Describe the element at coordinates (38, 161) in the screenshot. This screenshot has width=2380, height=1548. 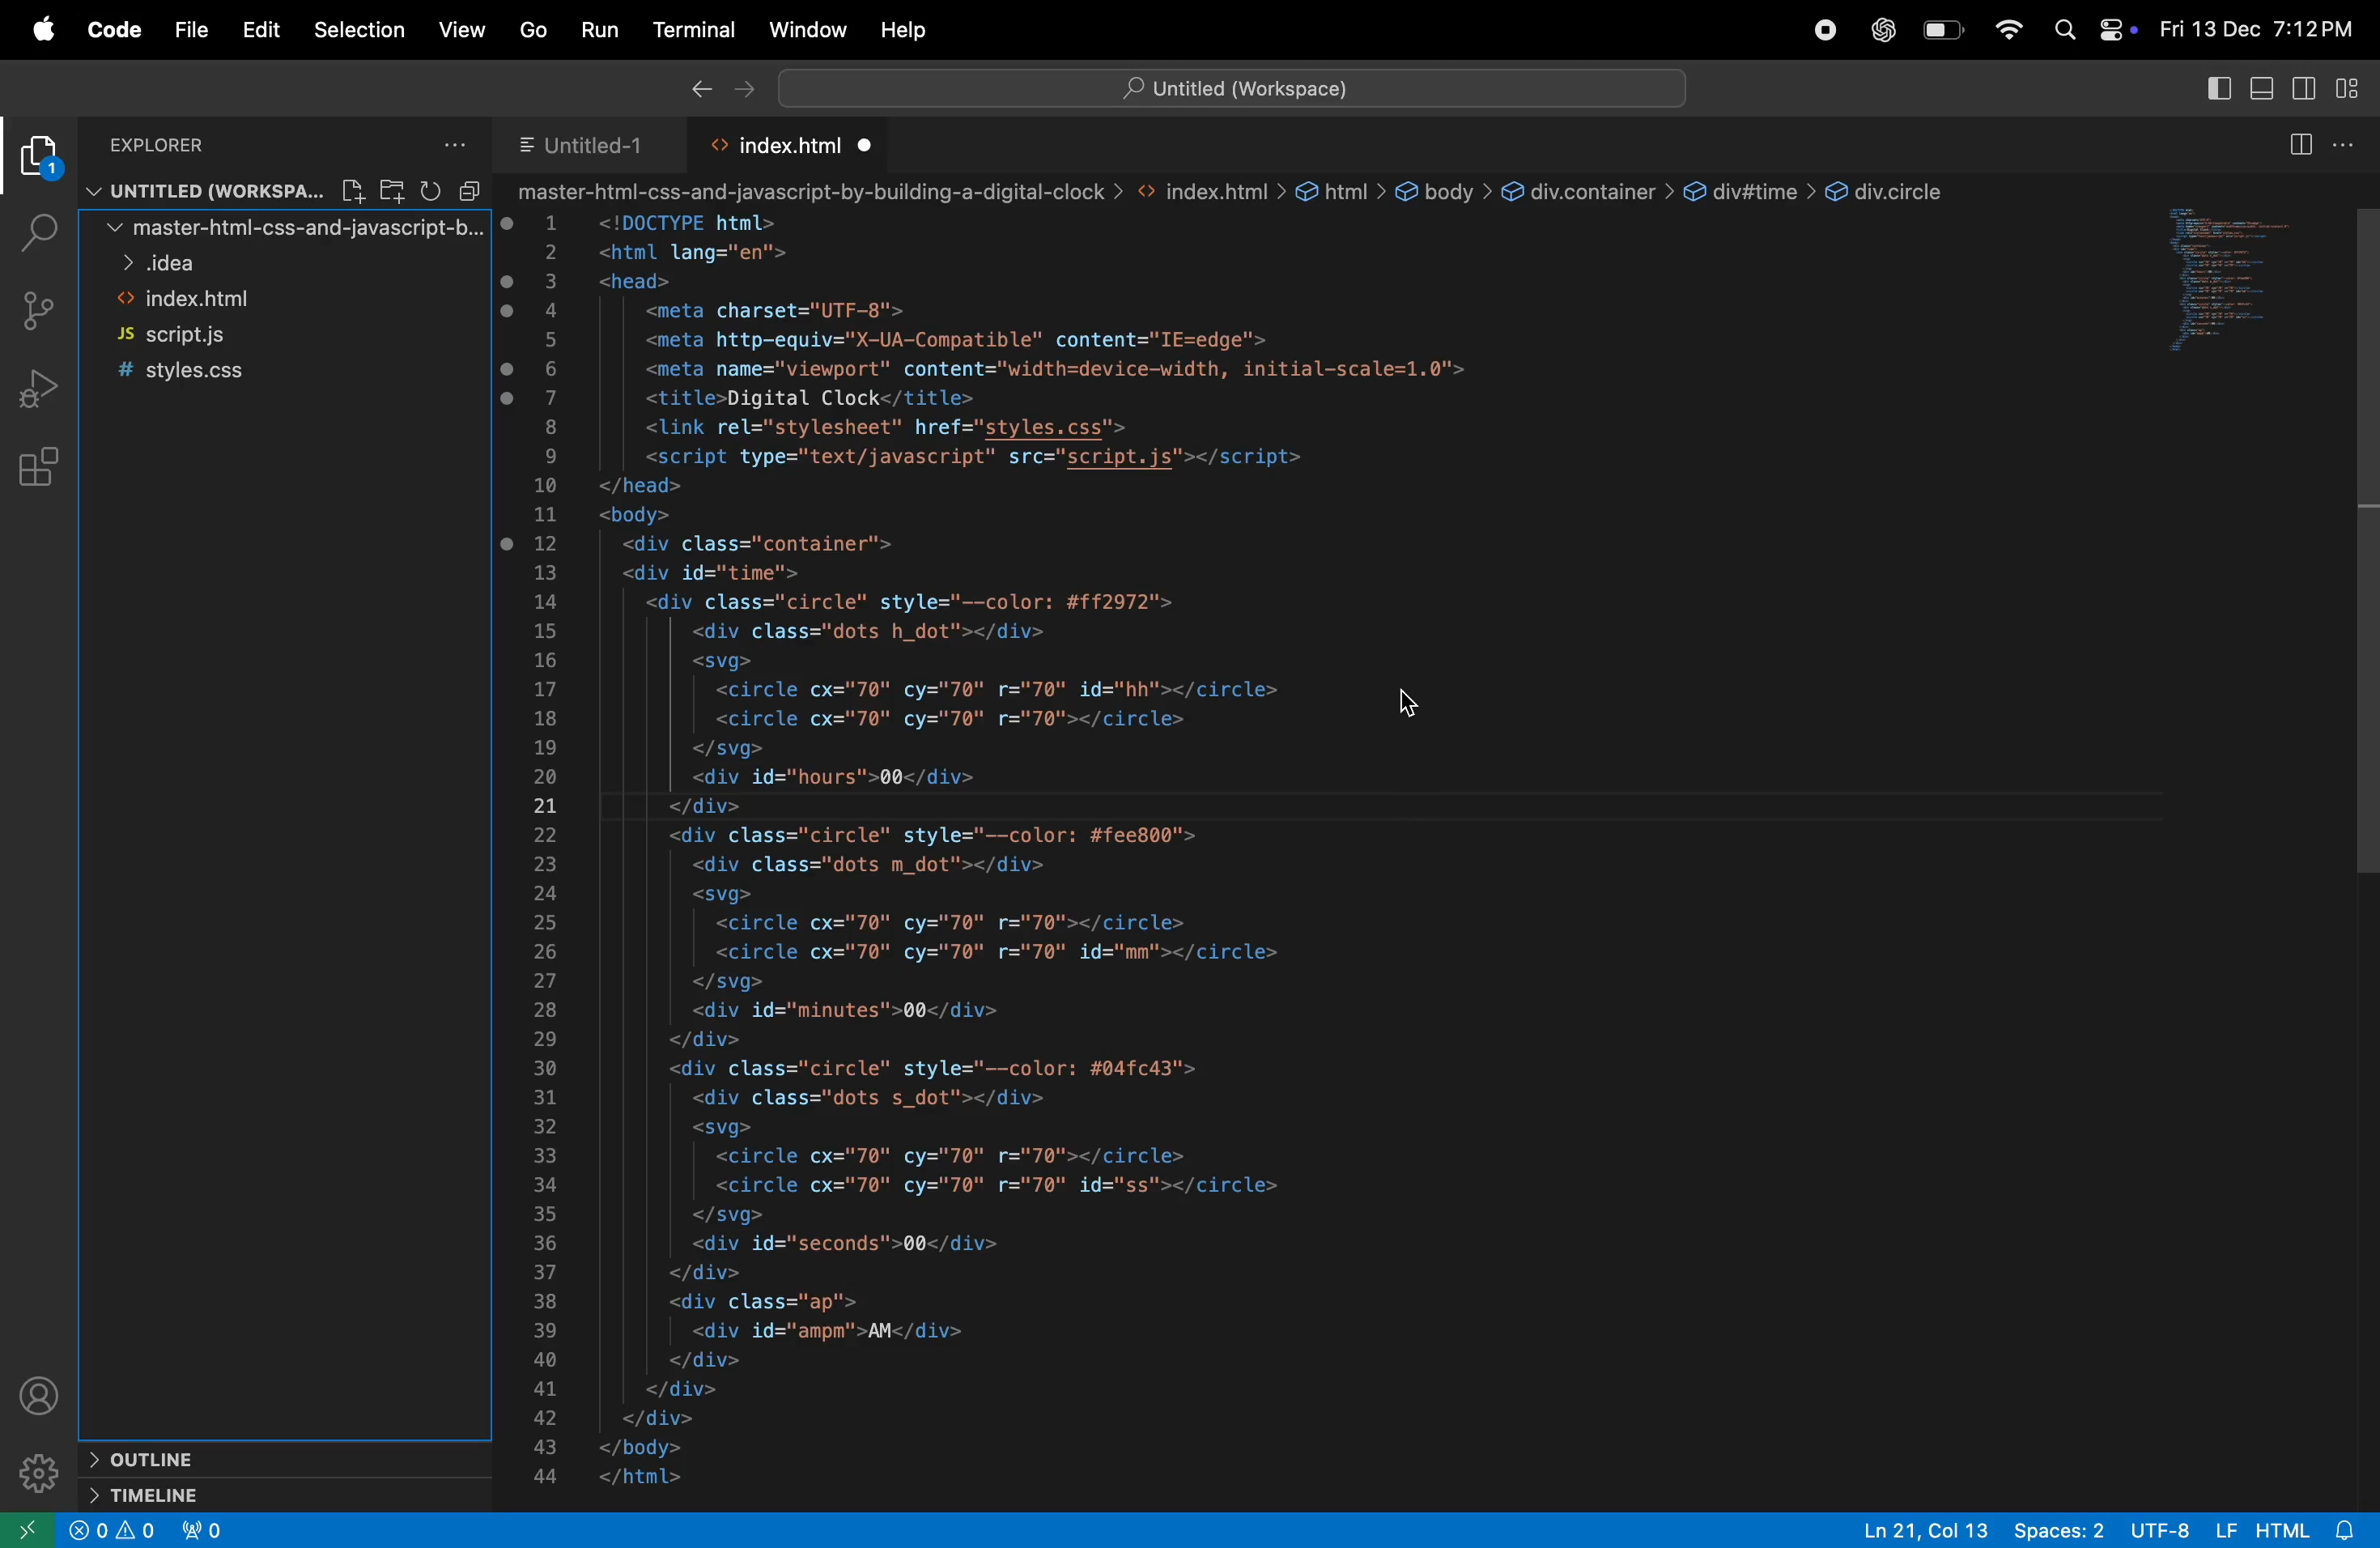
I see `extension` at that location.